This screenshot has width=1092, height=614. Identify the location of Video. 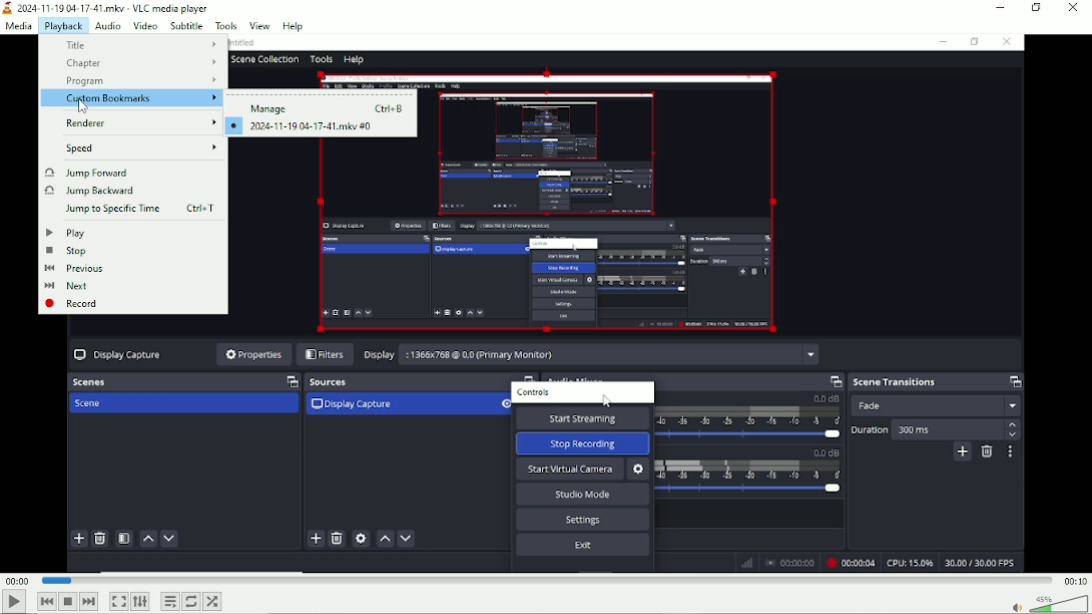
(726, 303).